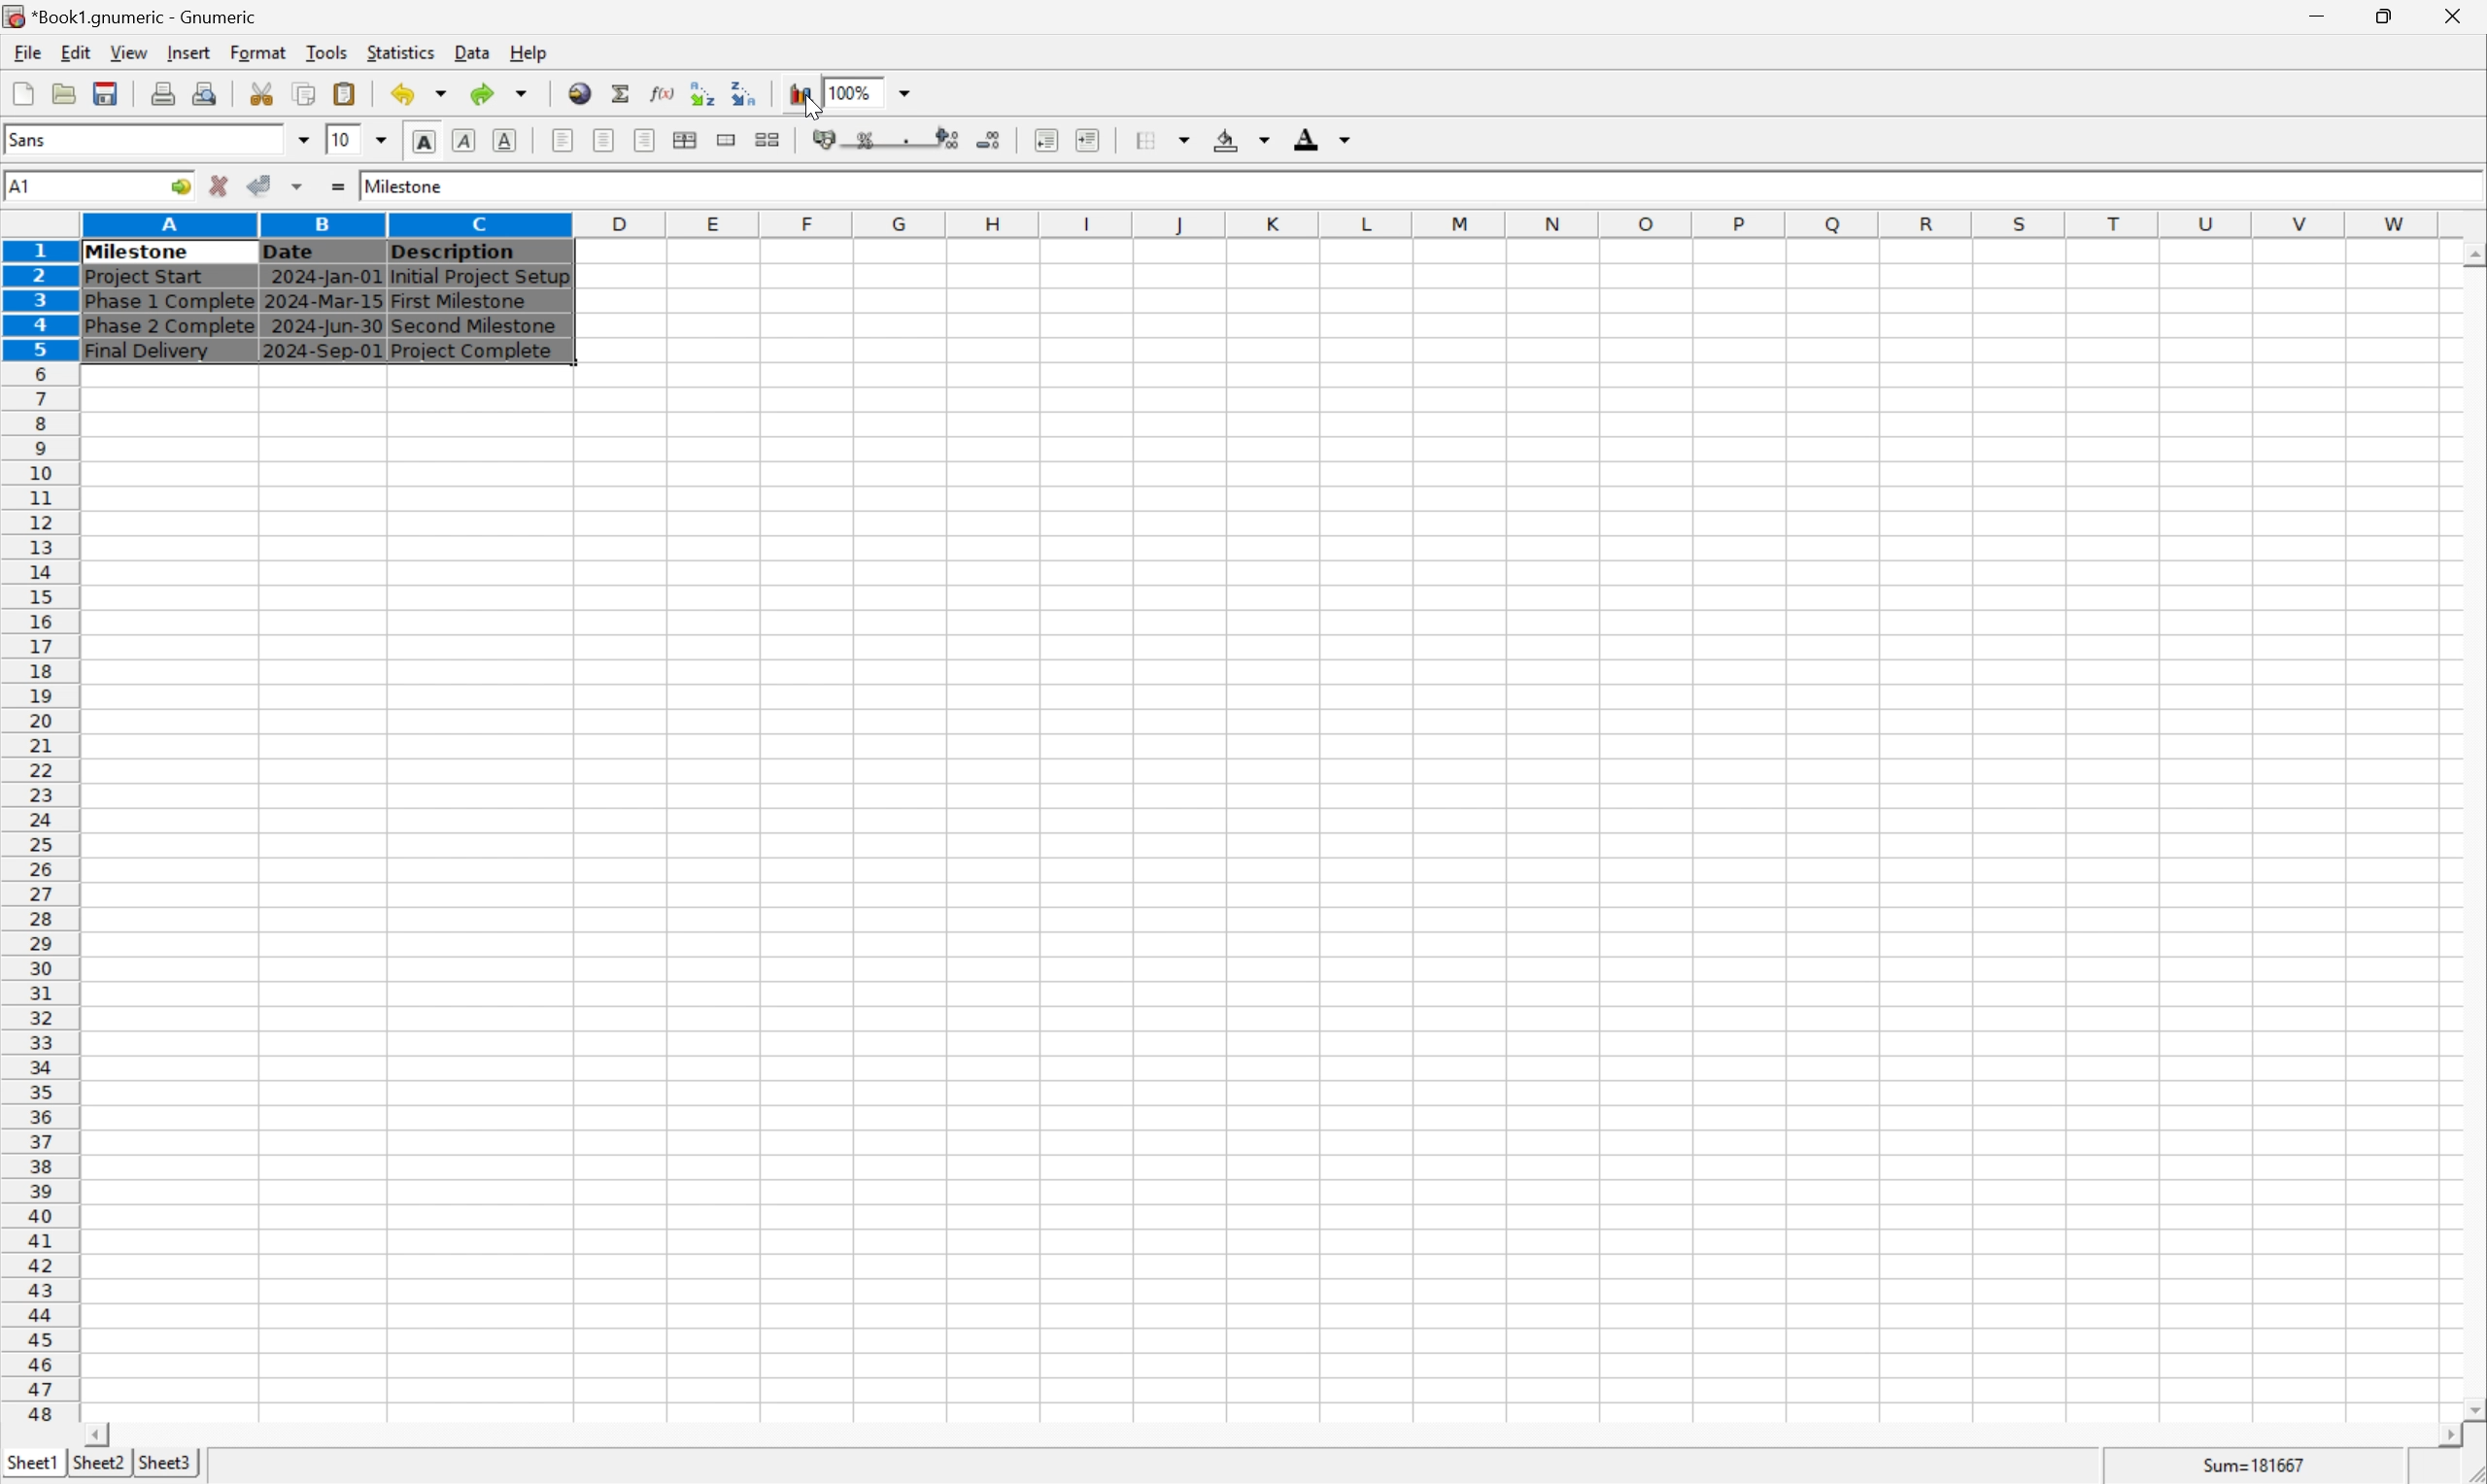 This screenshot has width=2487, height=1484. What do you see at coordinates (328, 51) in the screenshot?
I see `tools` at bounding box center [328, 51].